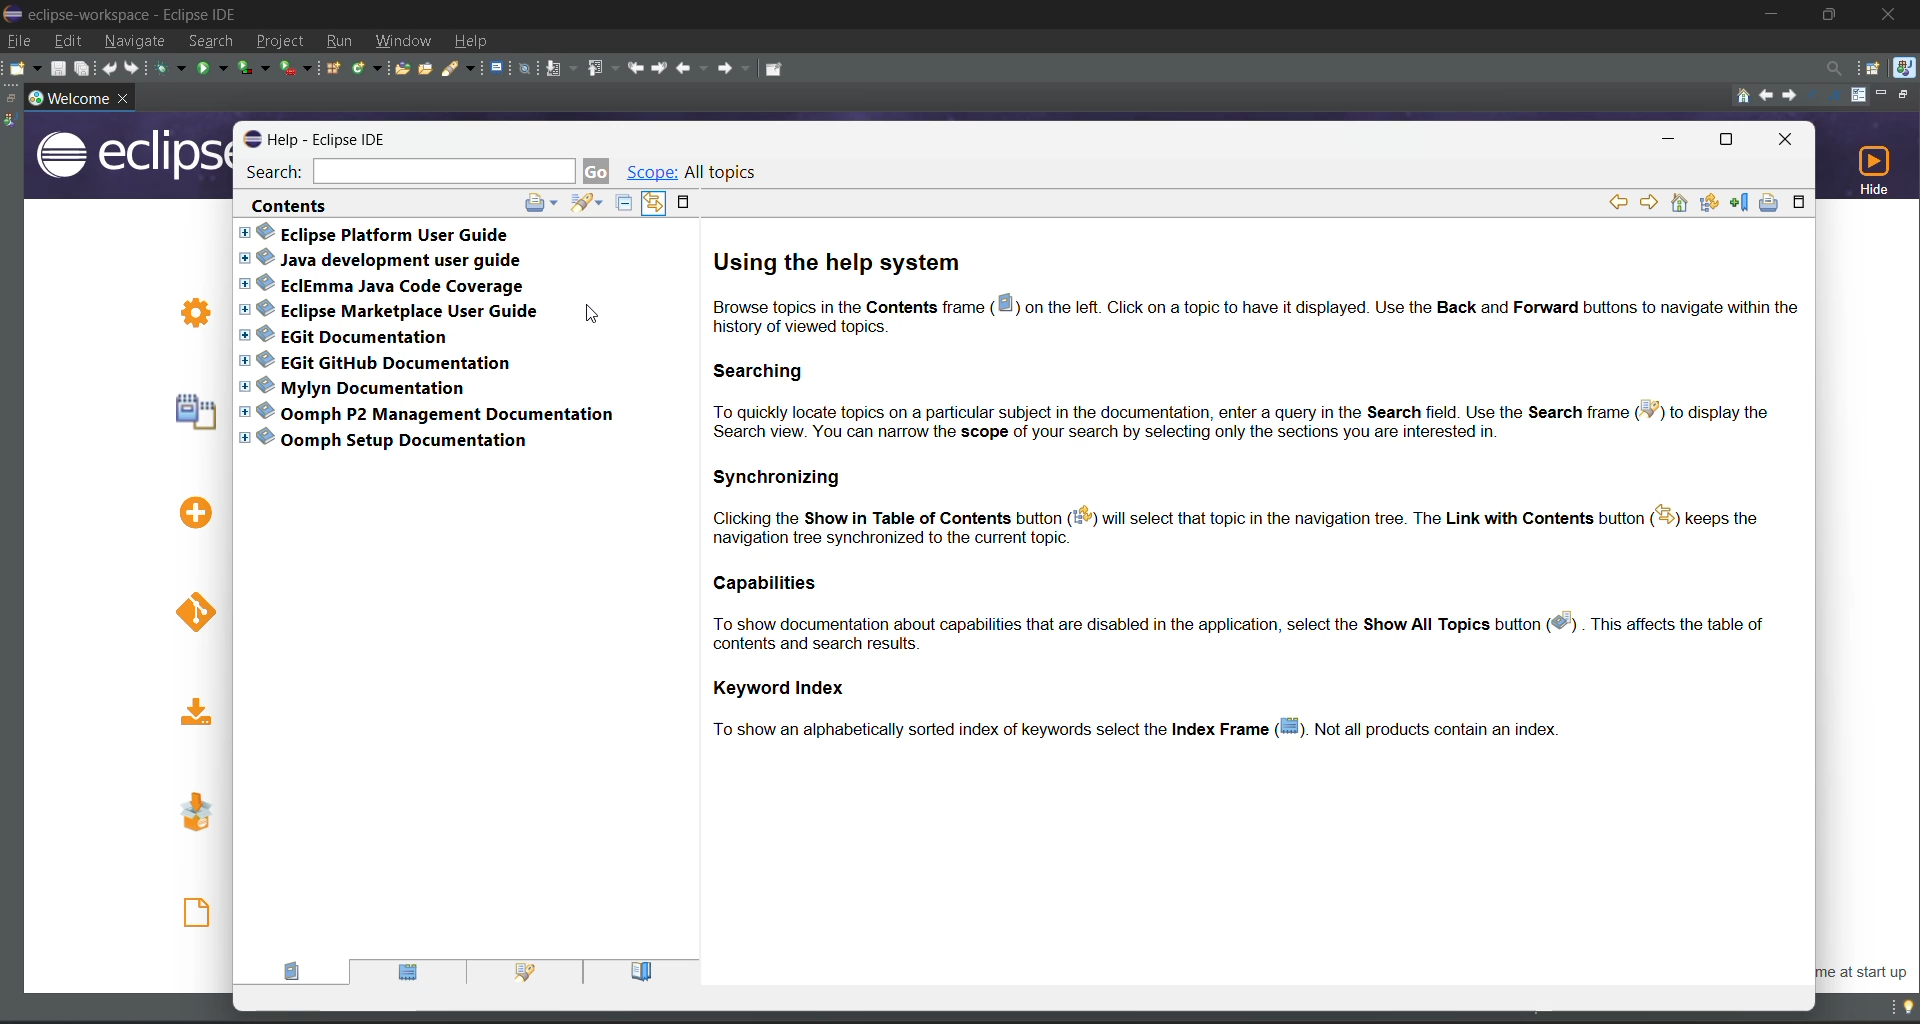 The height and width of the screenshot is (1024, 1920). Describe the element at coordinates (603, 170) in the screenshot. I see `go` at that location.